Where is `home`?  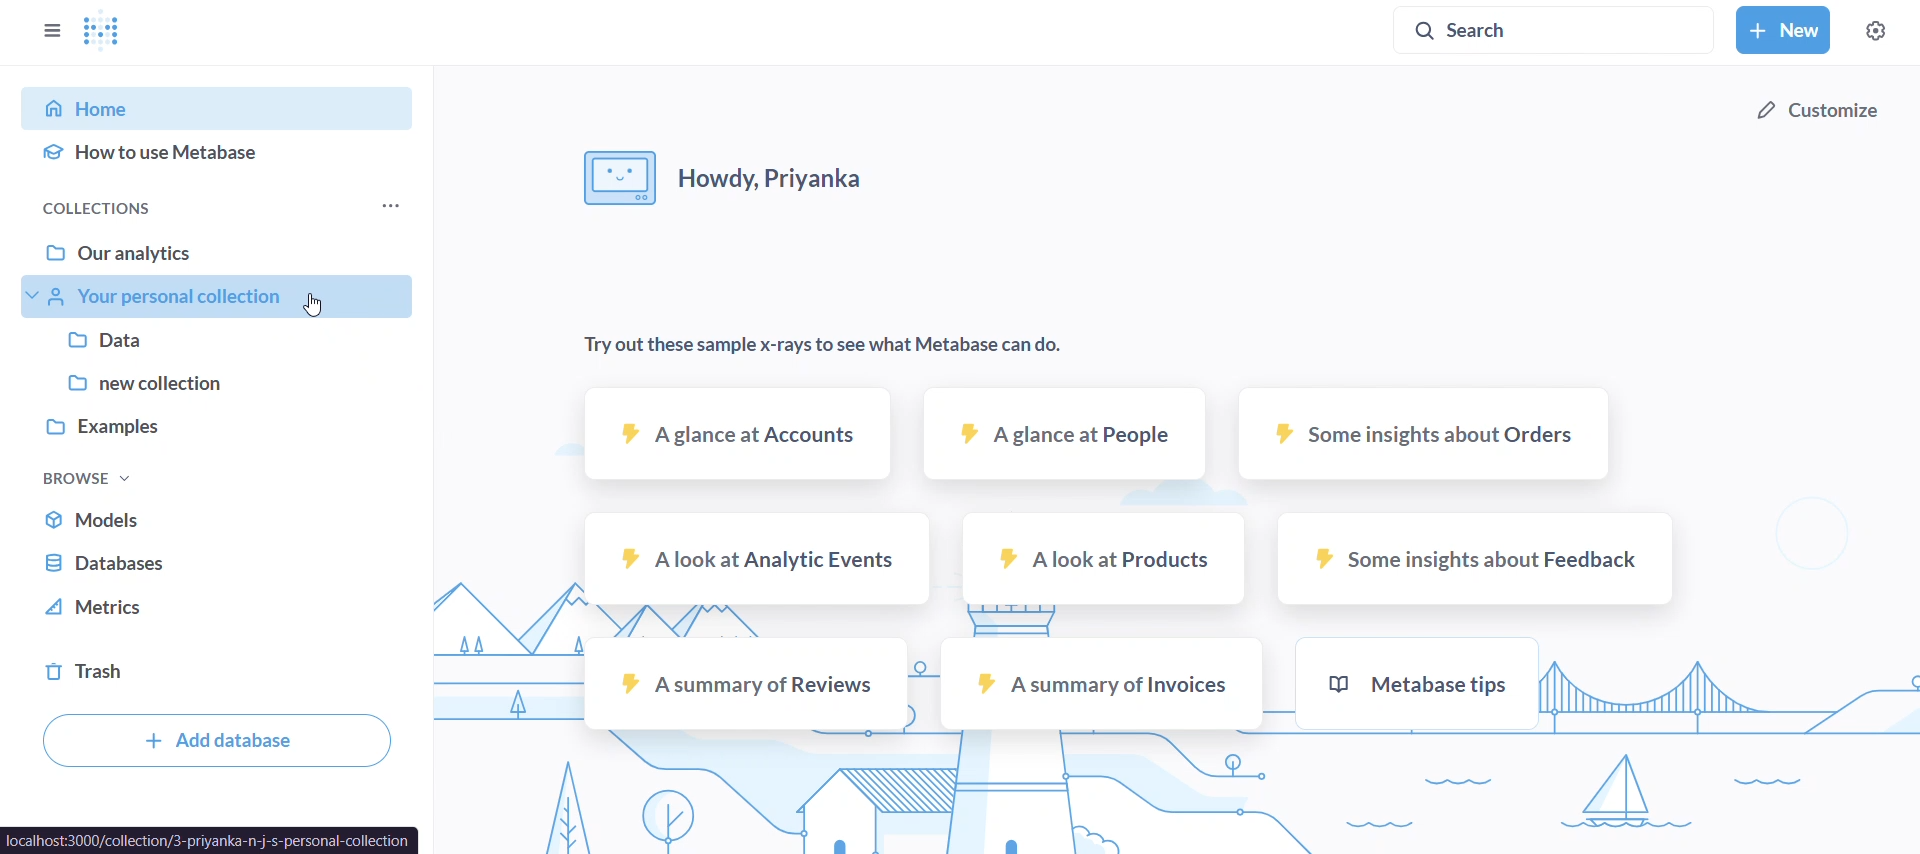 home is located at coordinates (218, 109).